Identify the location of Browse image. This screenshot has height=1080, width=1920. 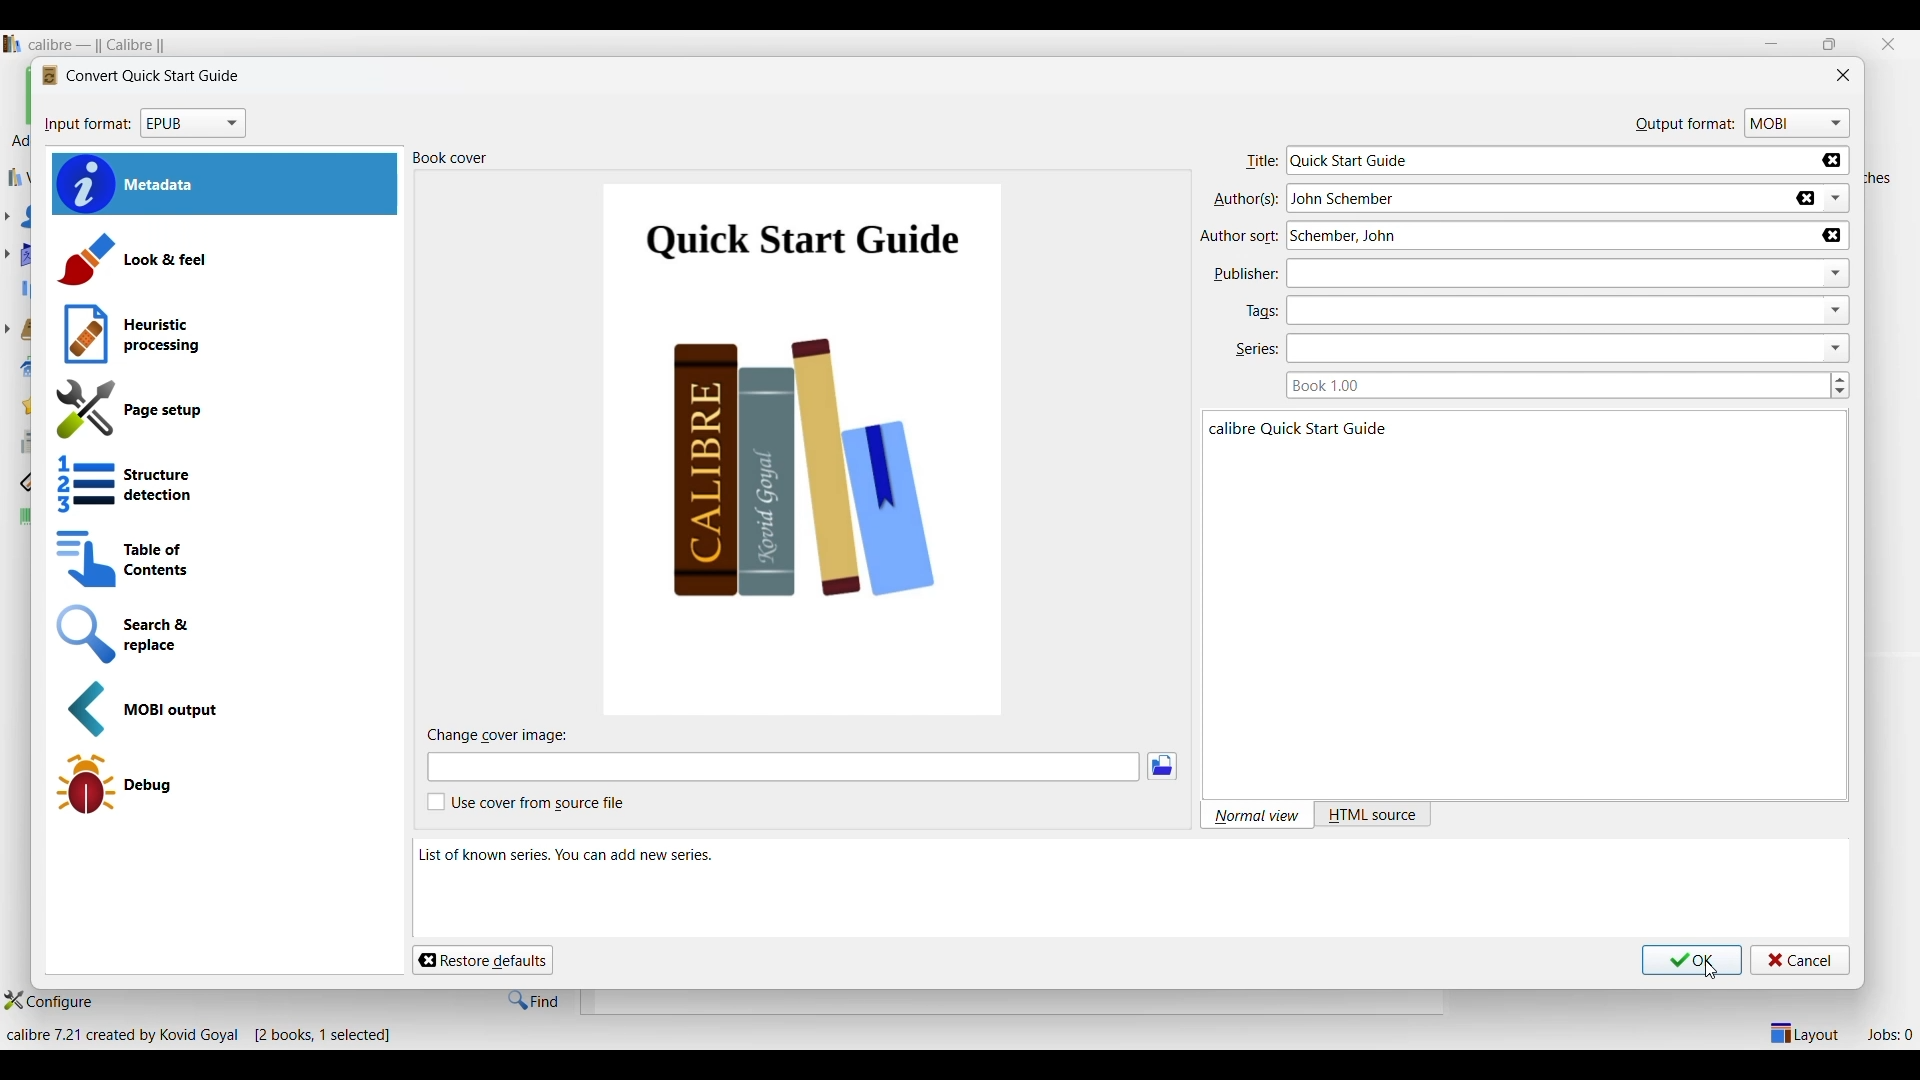
(1162, 766).